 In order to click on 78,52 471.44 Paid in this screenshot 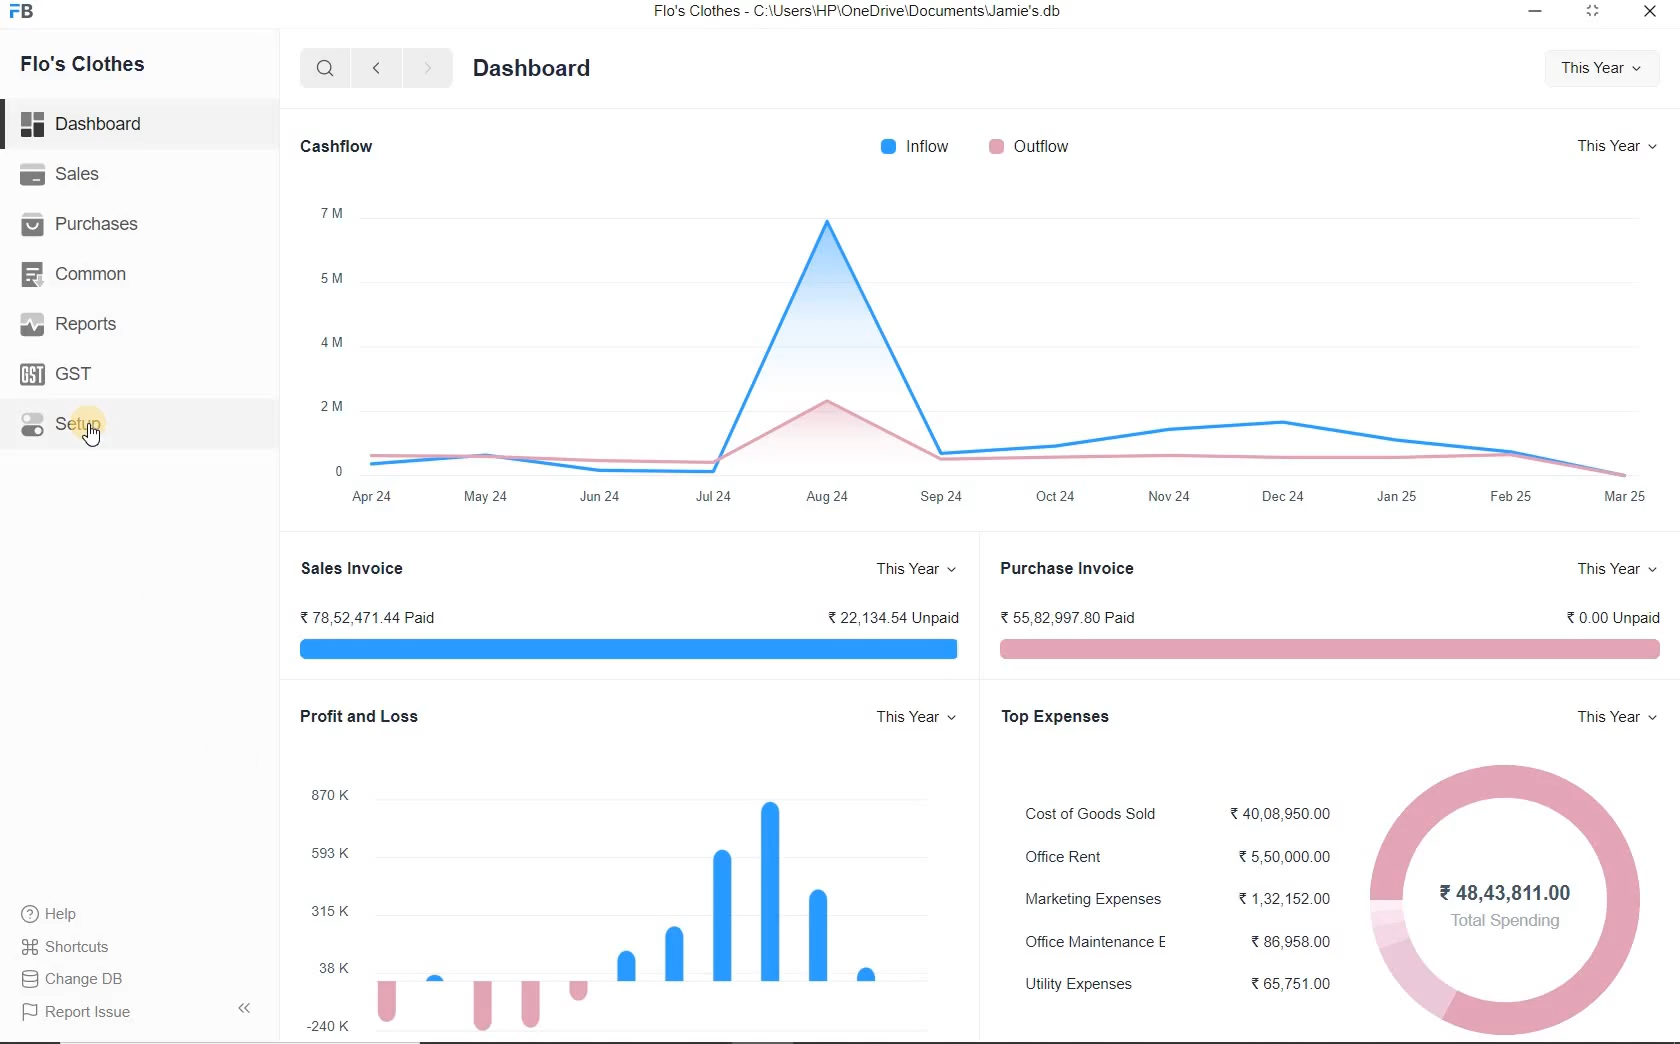, I will do `click(369, 620)`.